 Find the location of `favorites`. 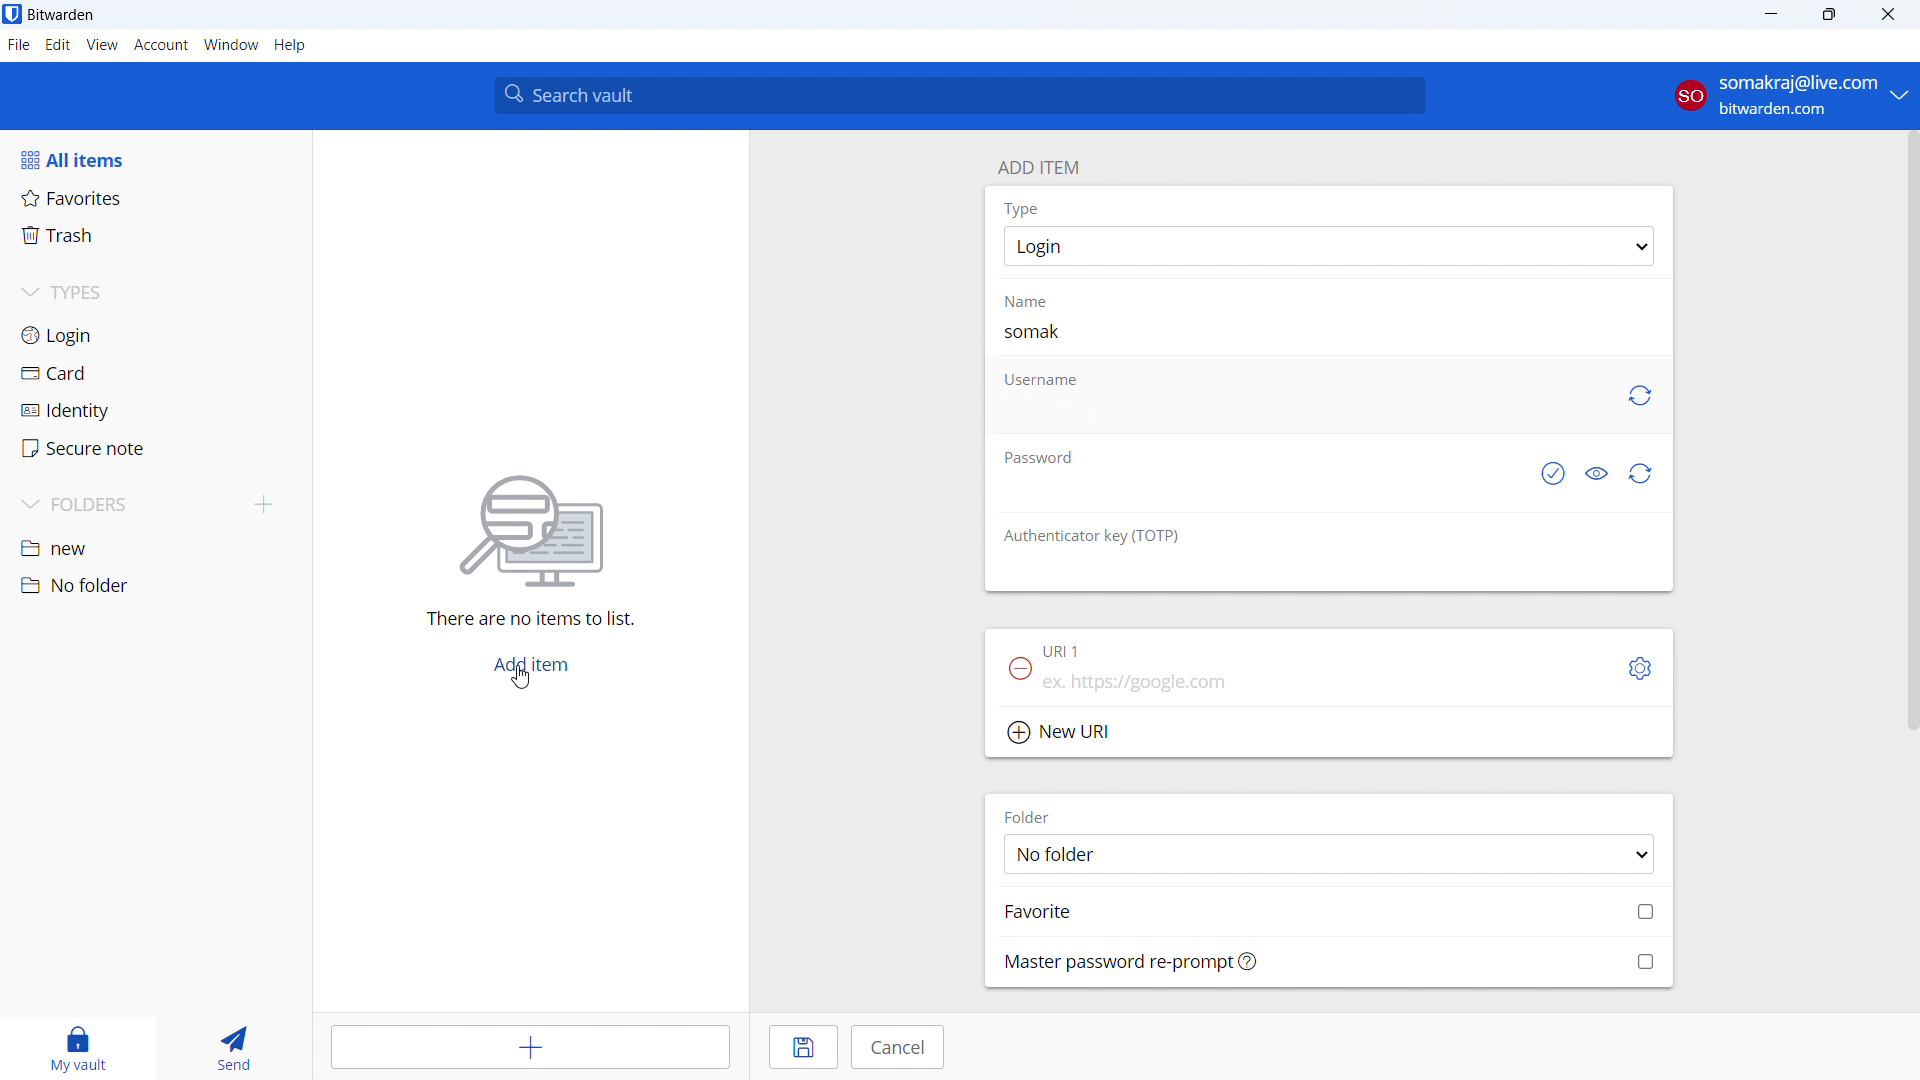

favorites is located at coordinates (156, 197).